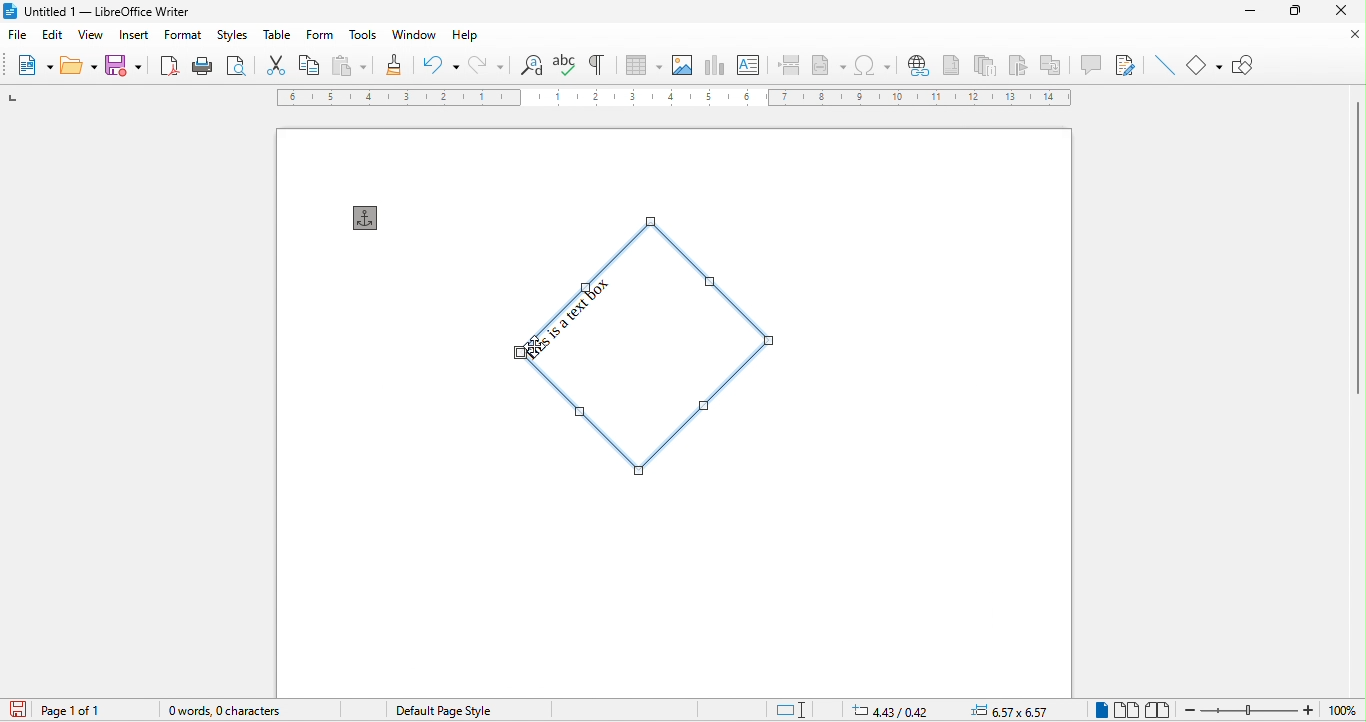 The image size is (1366, 722). I want to click on styles, so click(233, 36).